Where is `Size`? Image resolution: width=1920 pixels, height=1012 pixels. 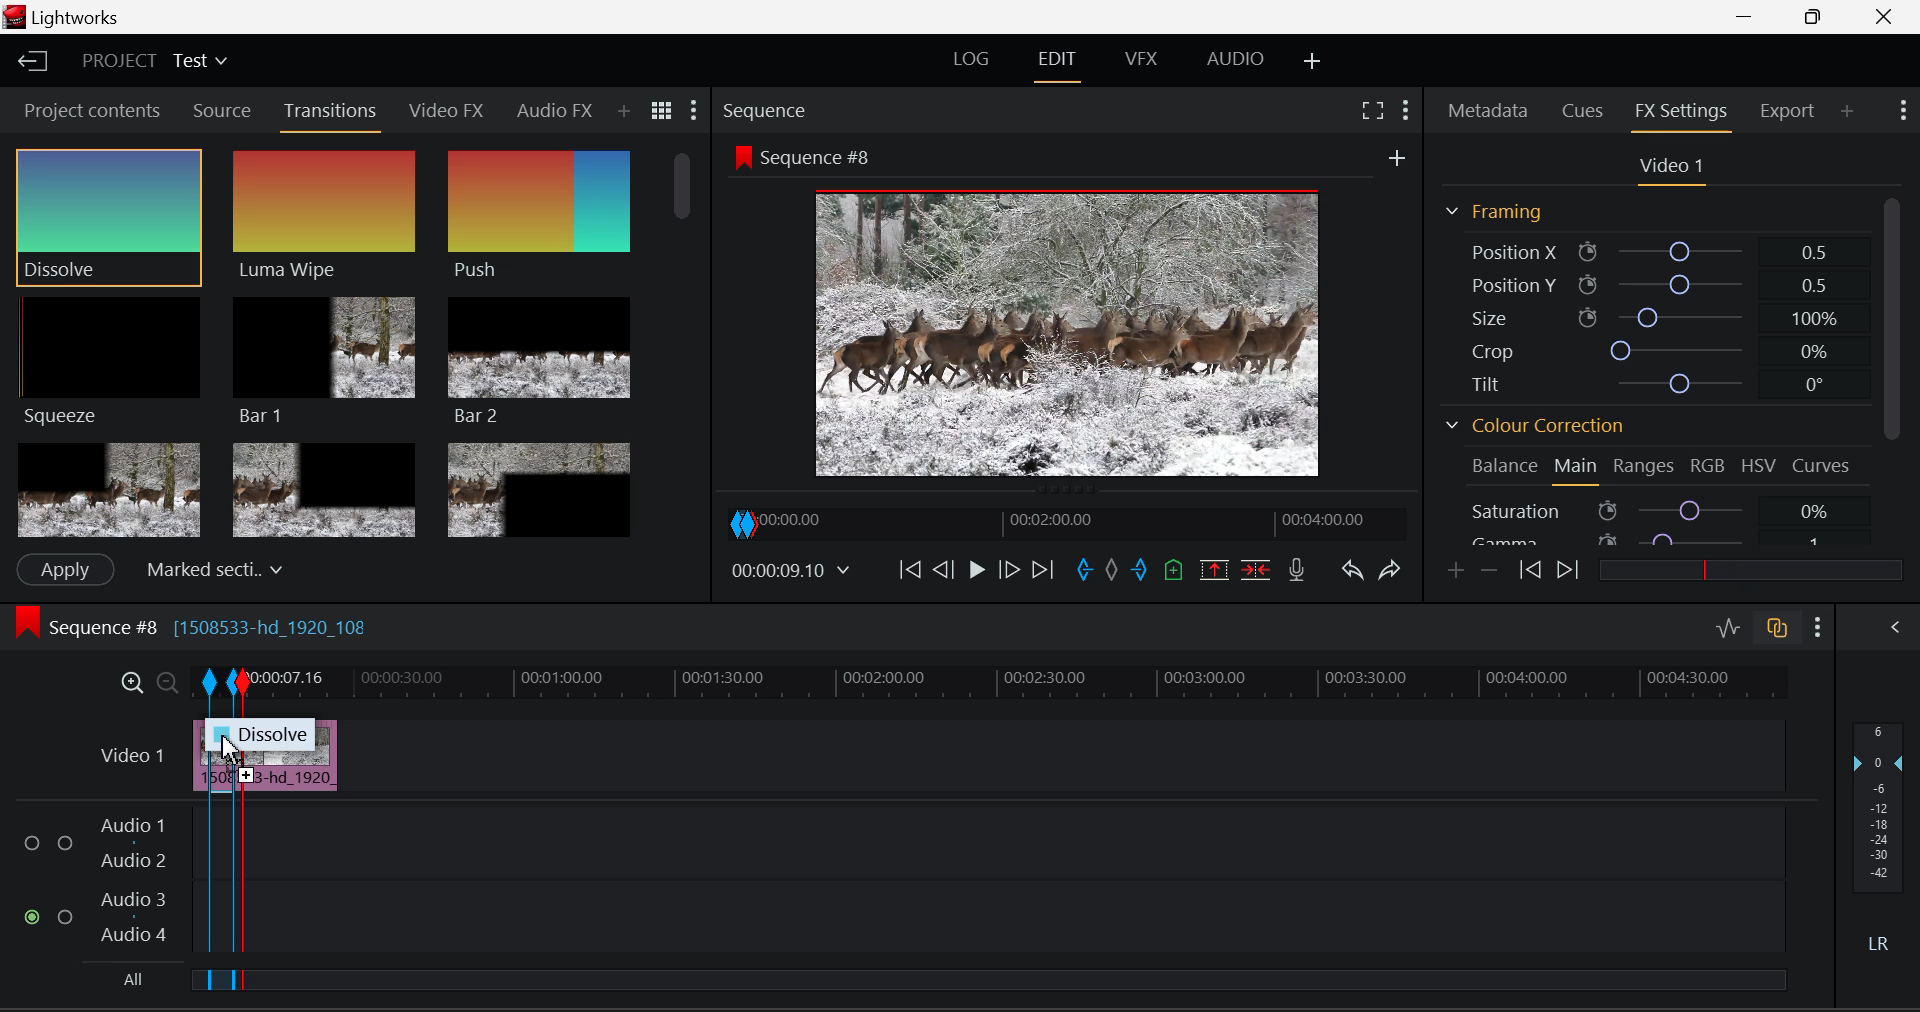 Size is located at coordinates (1649, 317).